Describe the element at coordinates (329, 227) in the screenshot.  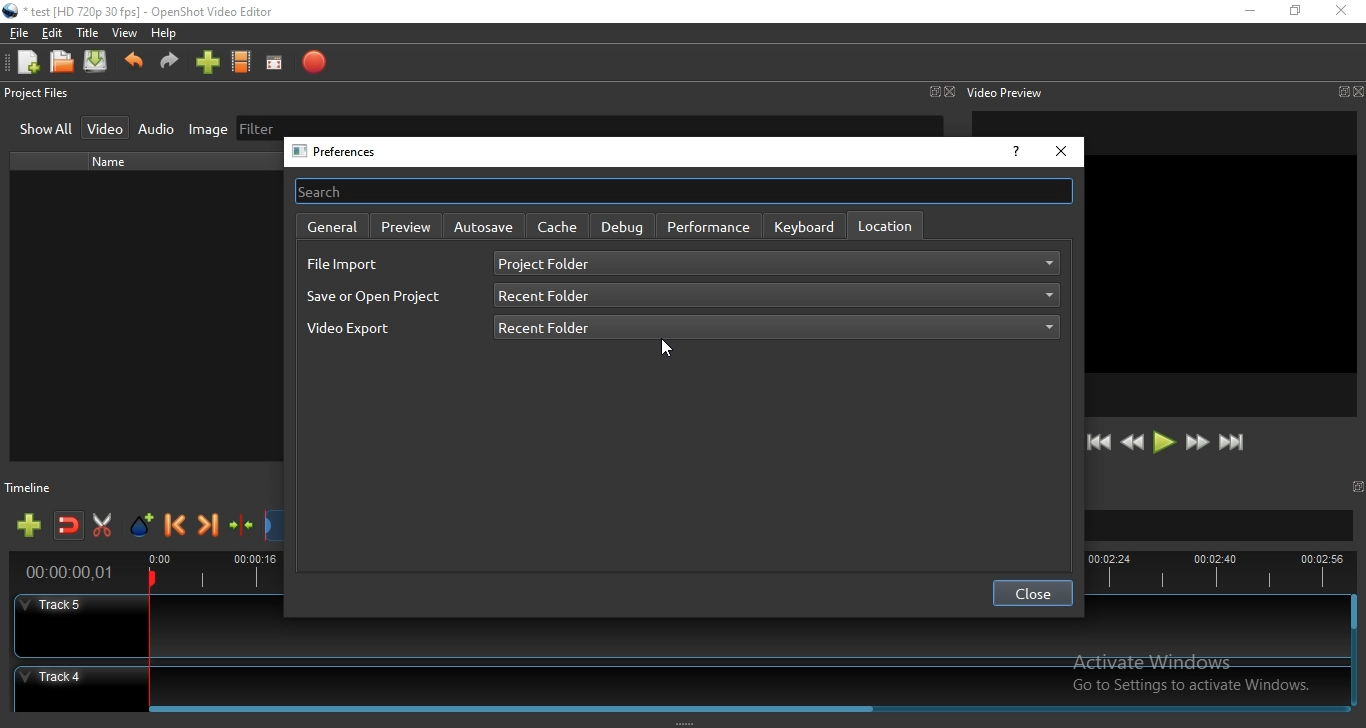
I see `general` at that location.